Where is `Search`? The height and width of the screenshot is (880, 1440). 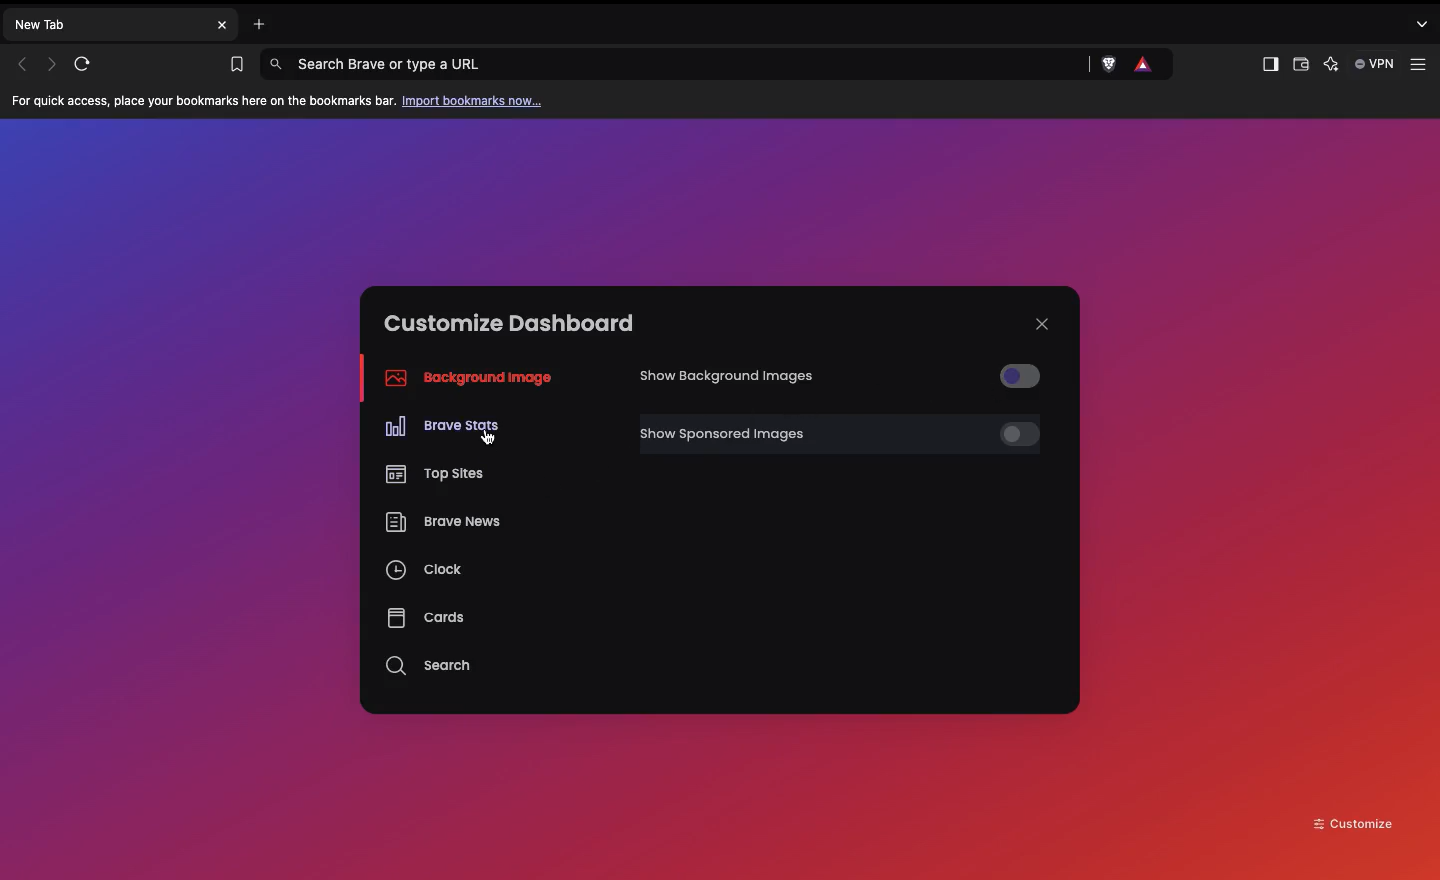 Search is located at coordinates (431, 666).